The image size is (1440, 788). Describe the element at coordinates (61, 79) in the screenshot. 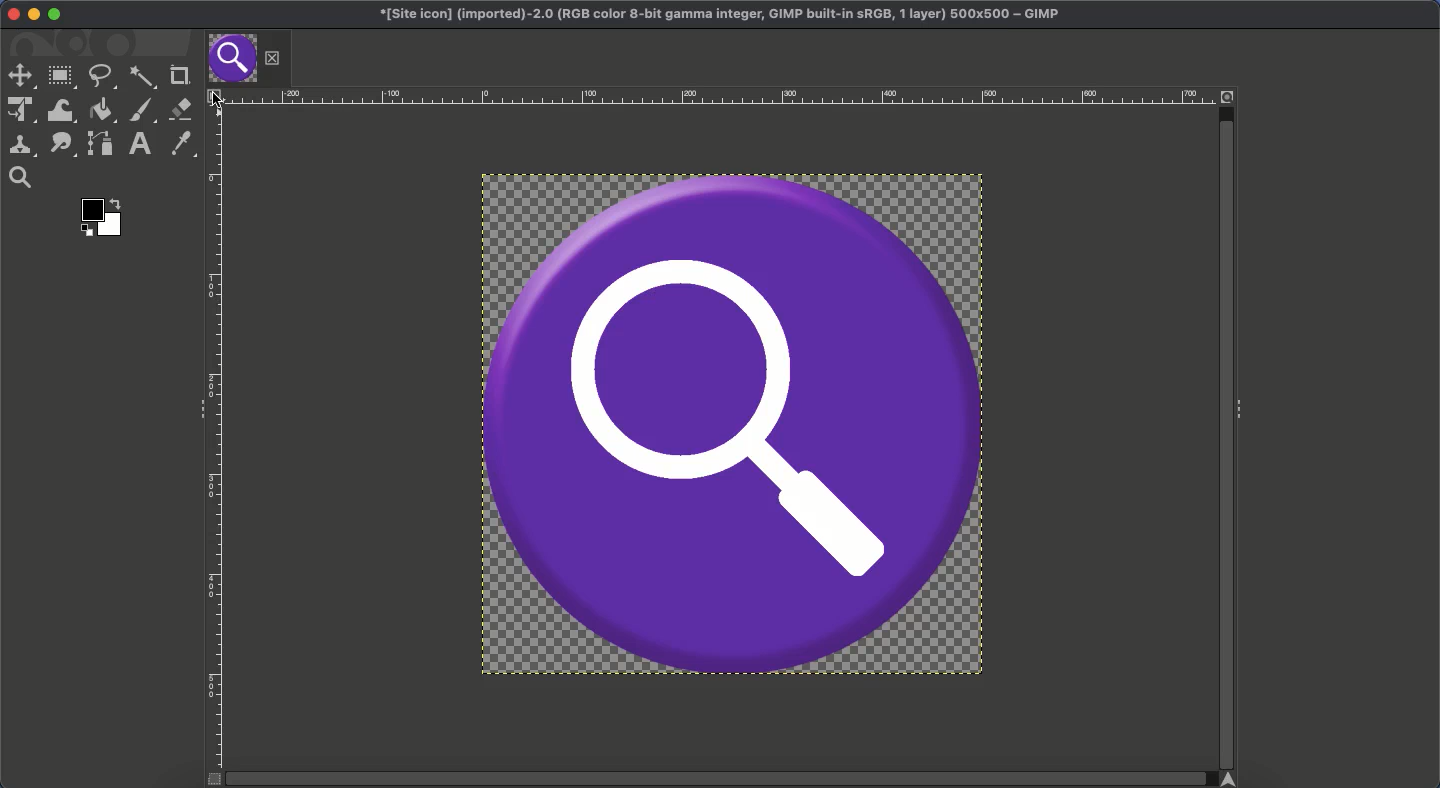

I see `Rectangular selector` at that location.